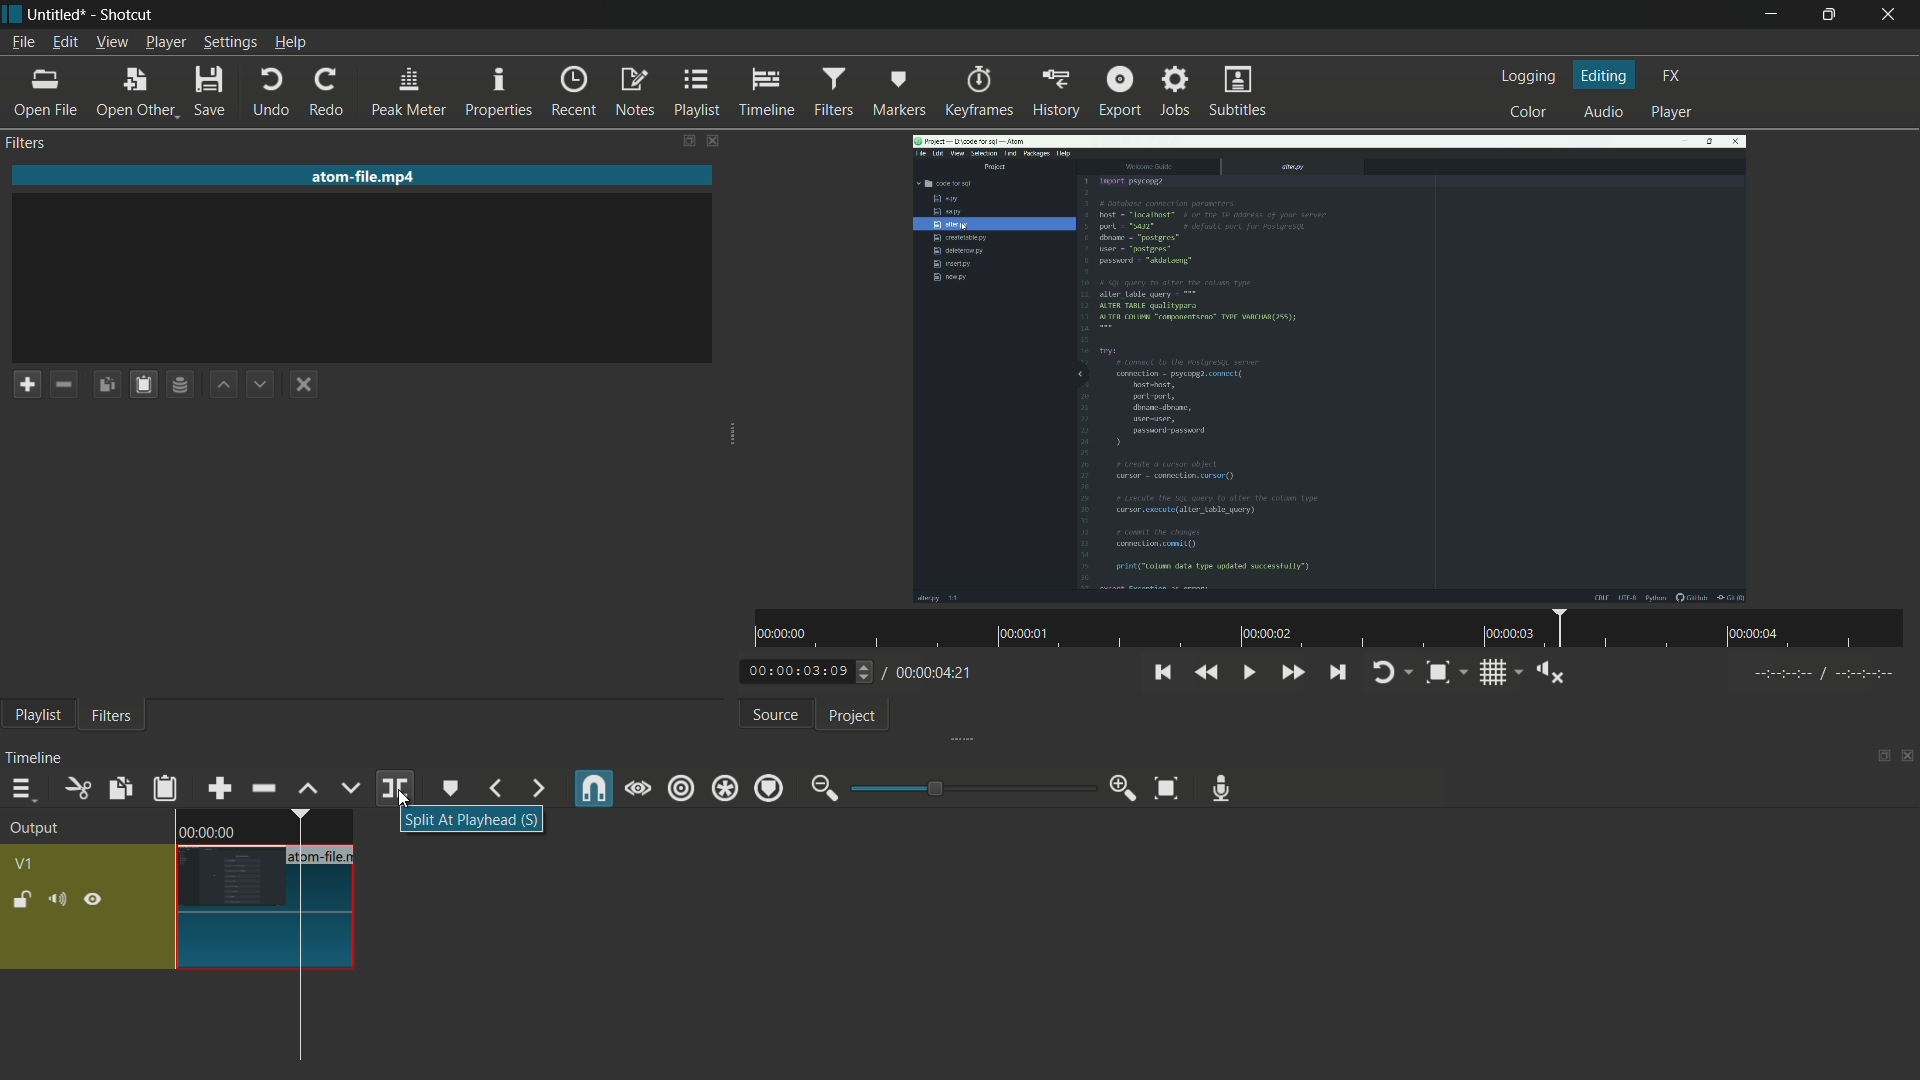  I want to click on help menu, so click(292, 44).